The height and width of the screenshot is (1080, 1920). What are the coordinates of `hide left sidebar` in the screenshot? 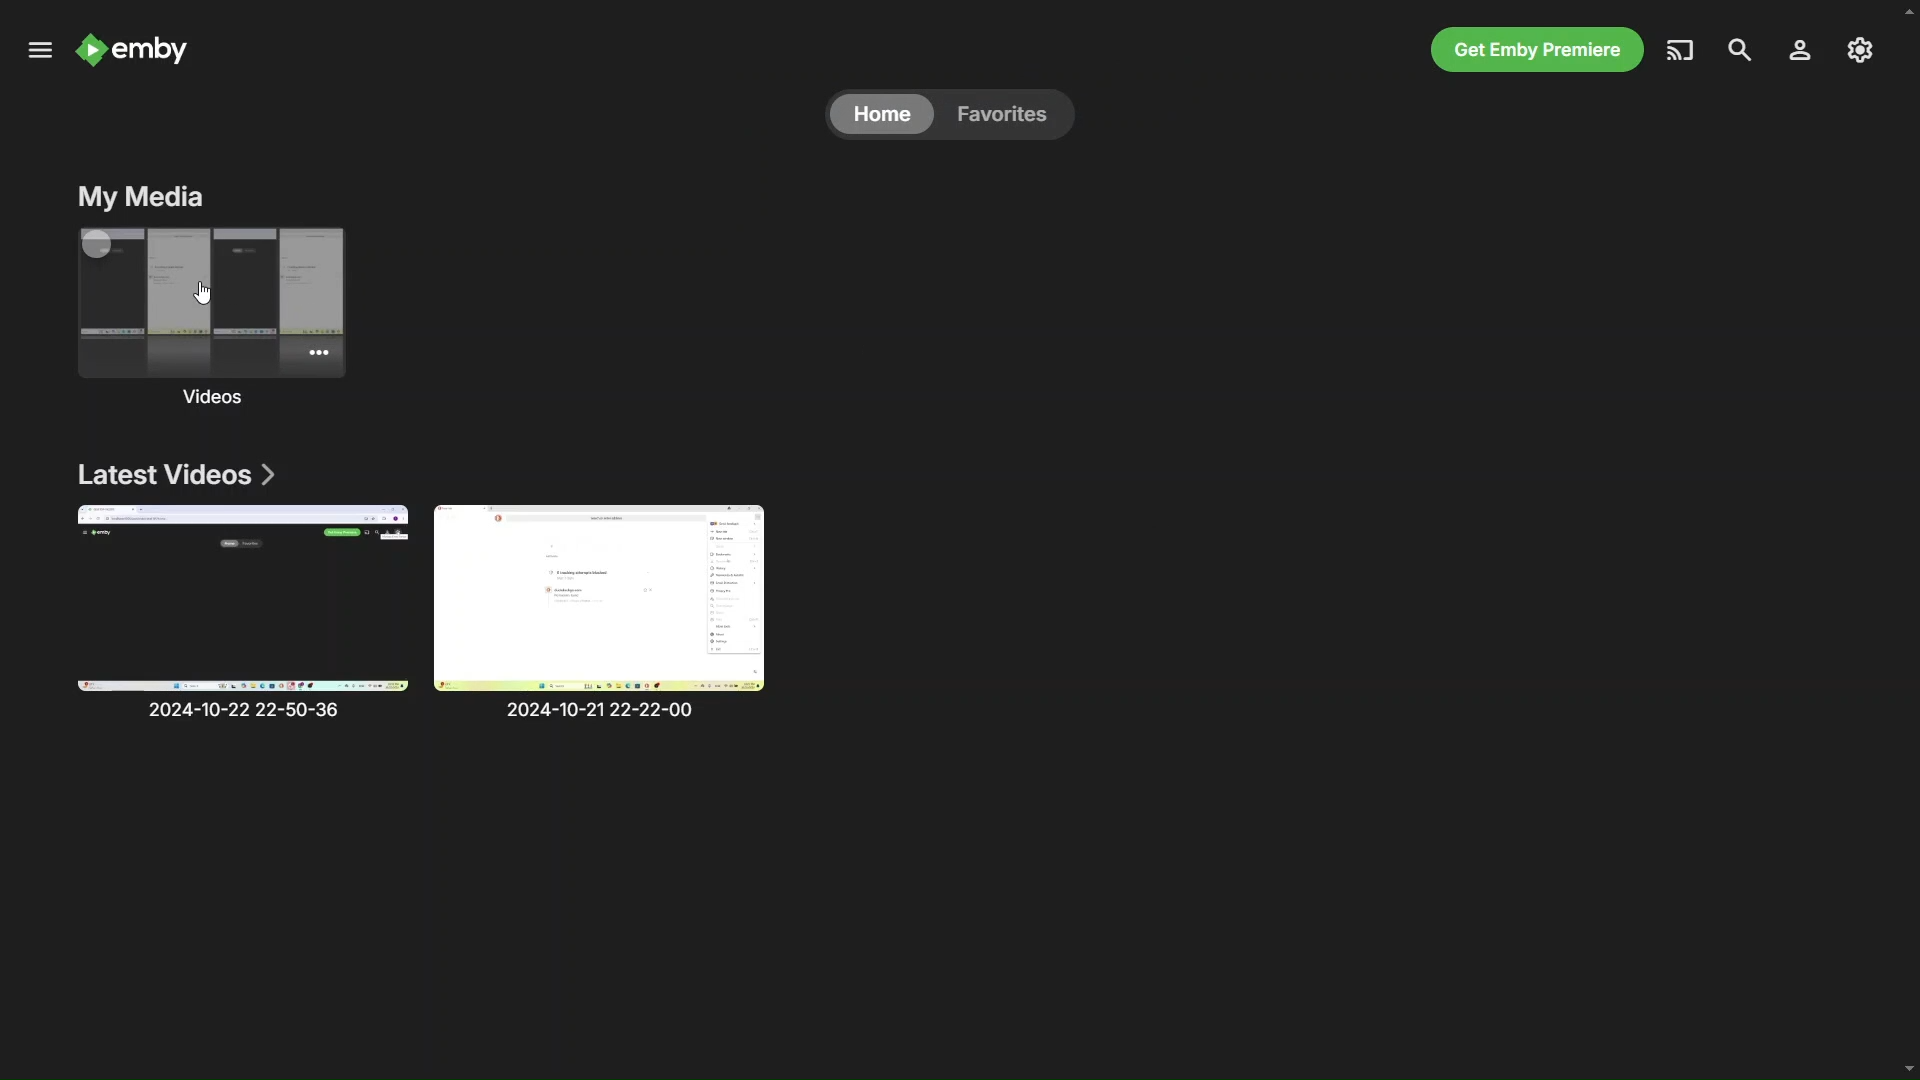 It's located at (38, 50).